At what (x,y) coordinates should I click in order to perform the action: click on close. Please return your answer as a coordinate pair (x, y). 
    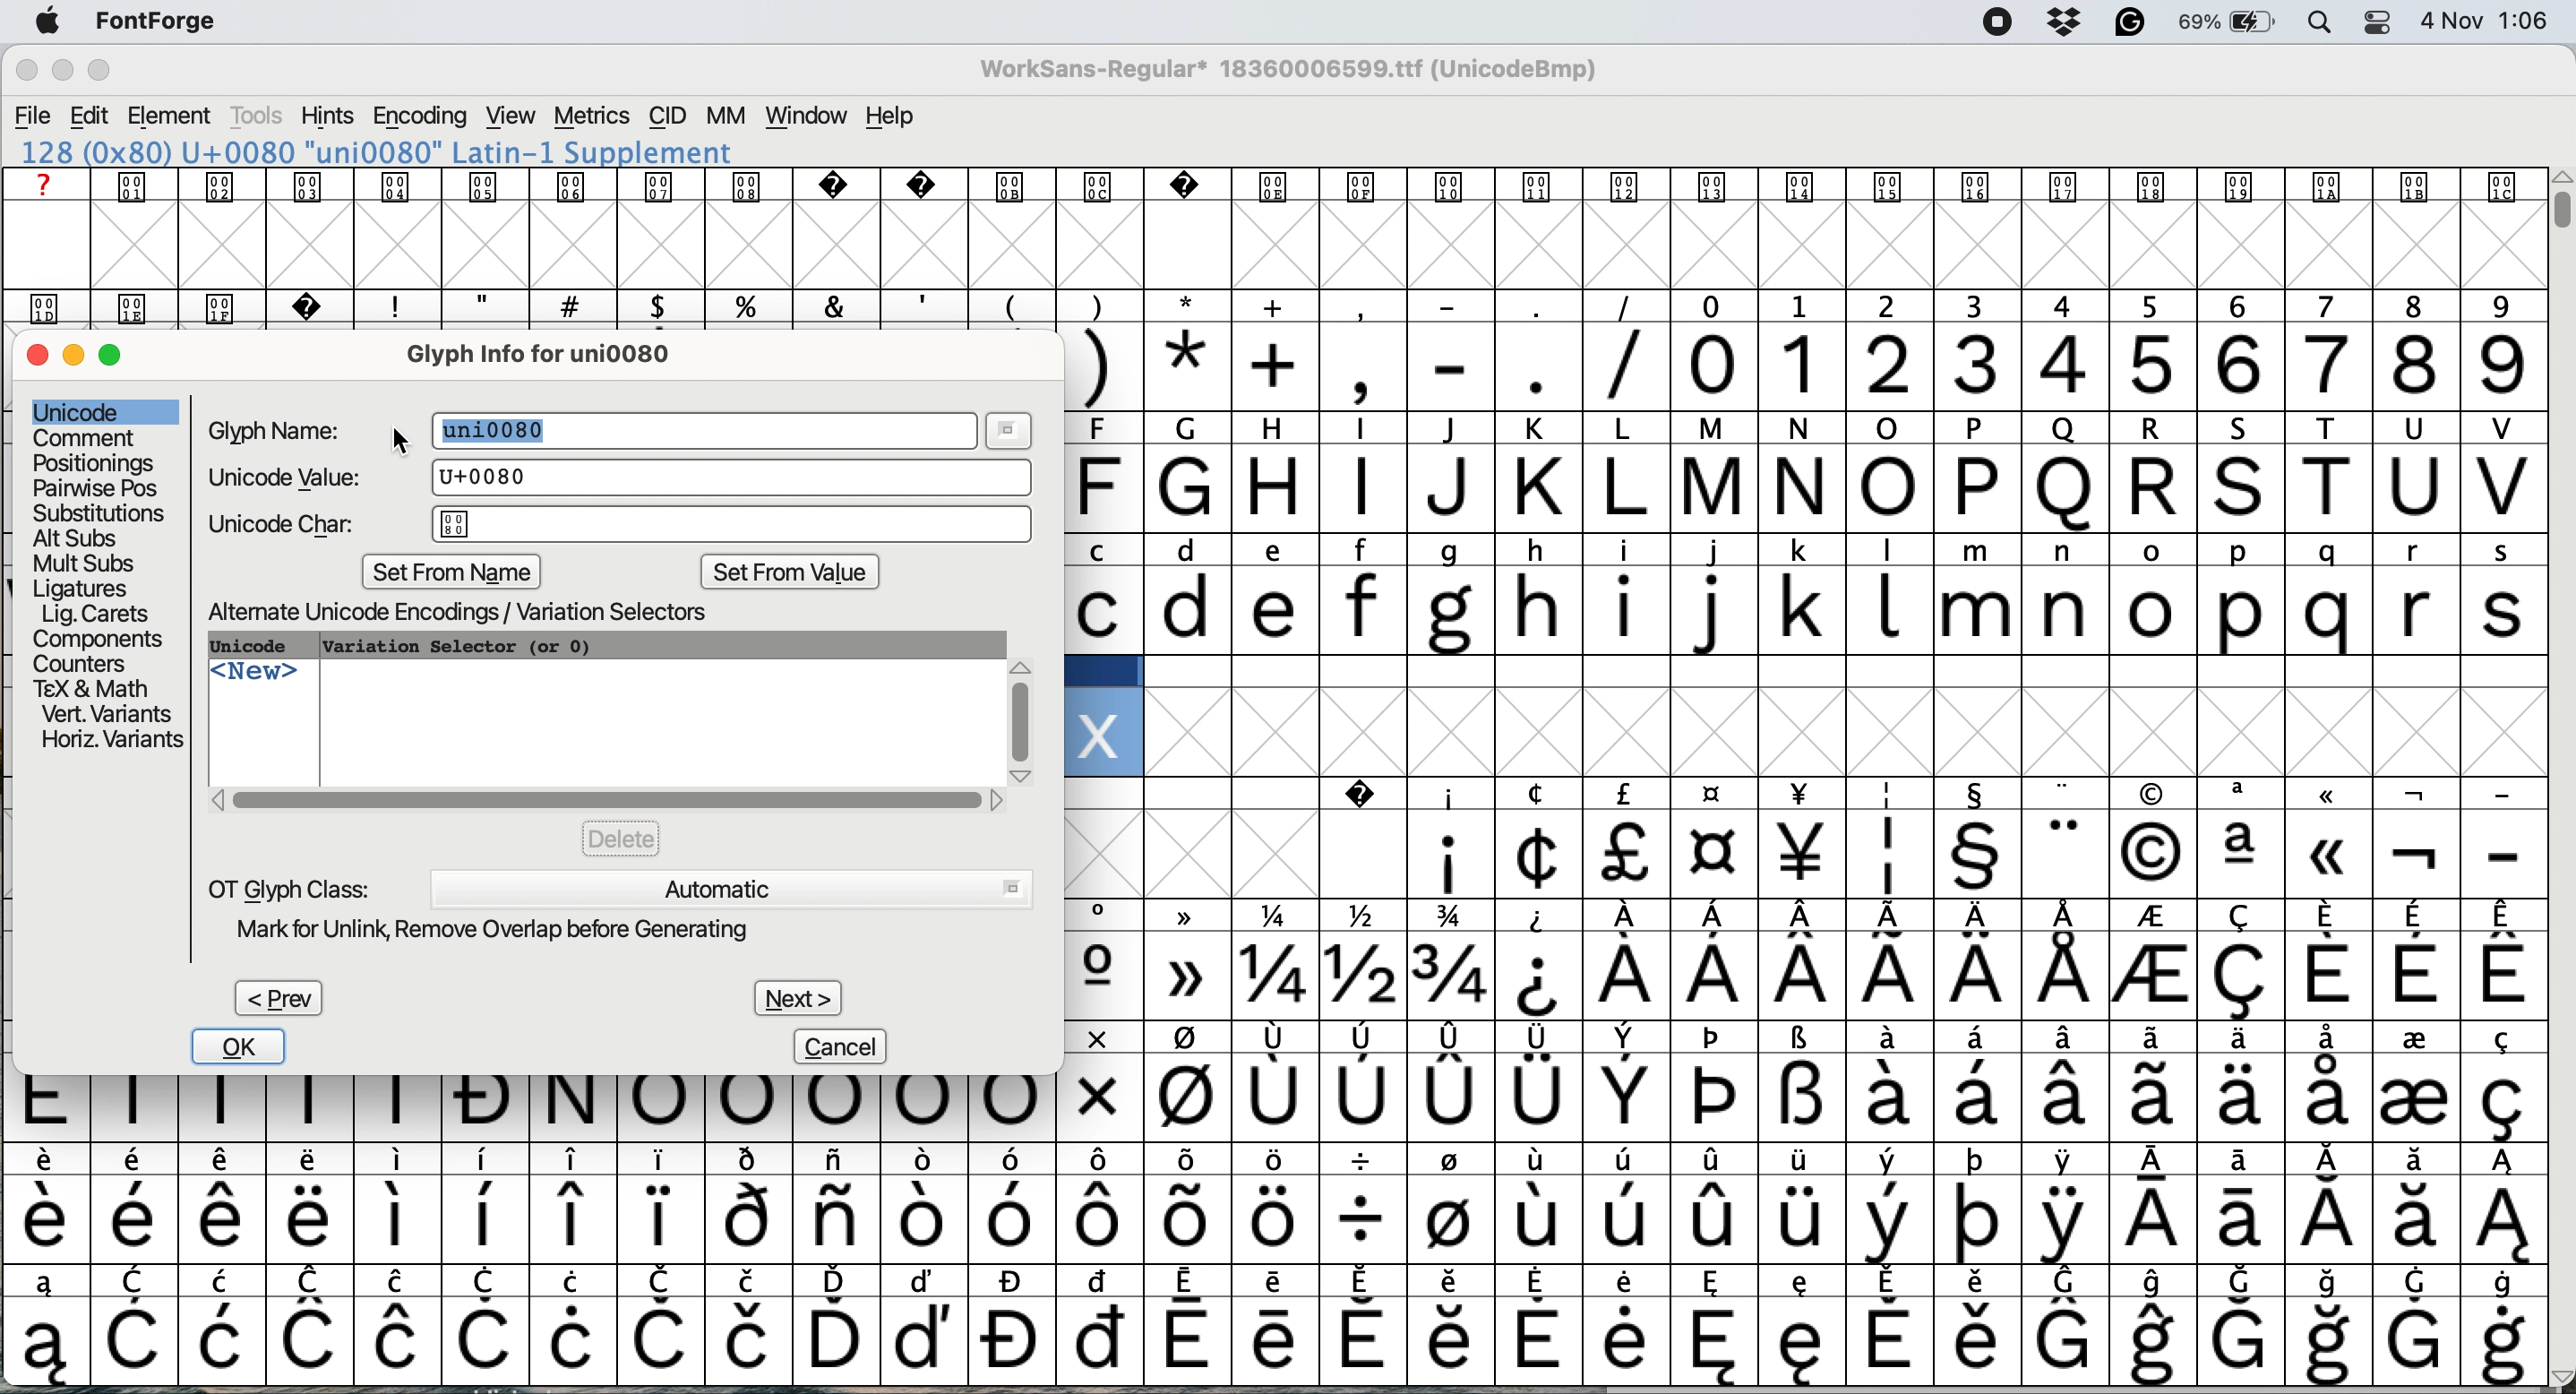
    Looking at the image, I should click on (37, 357).